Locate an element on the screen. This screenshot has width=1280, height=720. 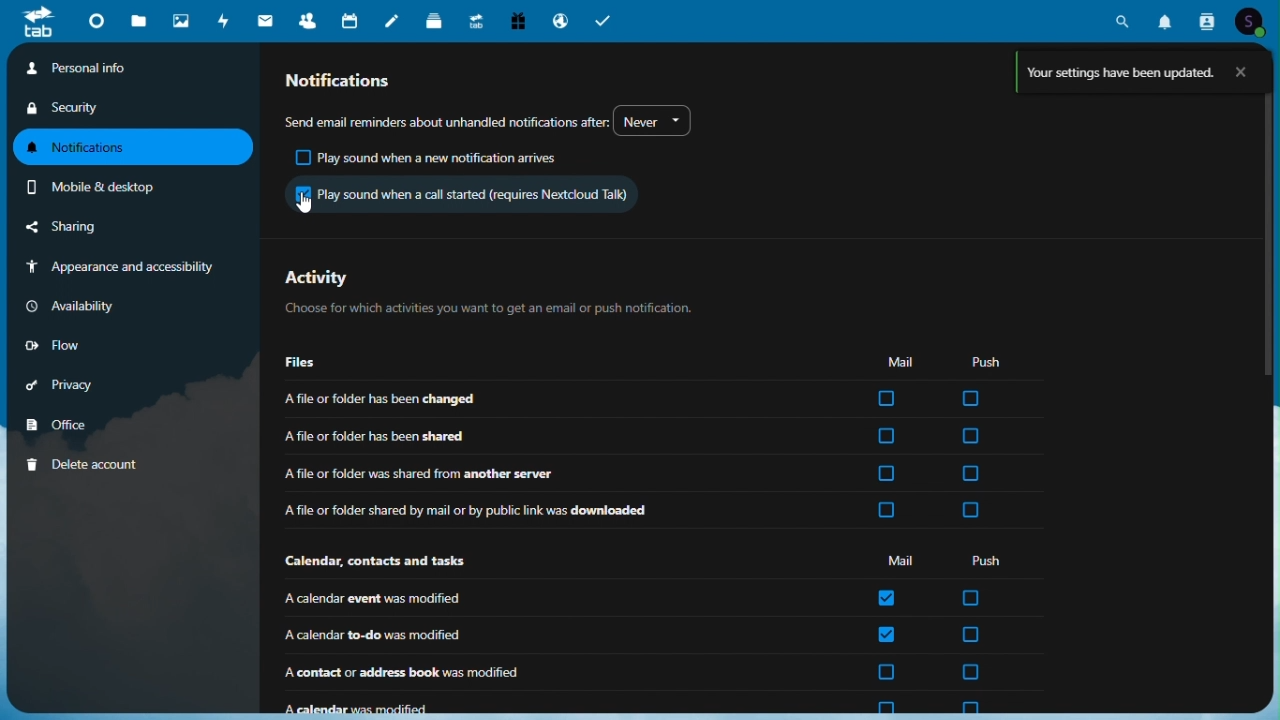
mail is located at coordinates (898, 562).